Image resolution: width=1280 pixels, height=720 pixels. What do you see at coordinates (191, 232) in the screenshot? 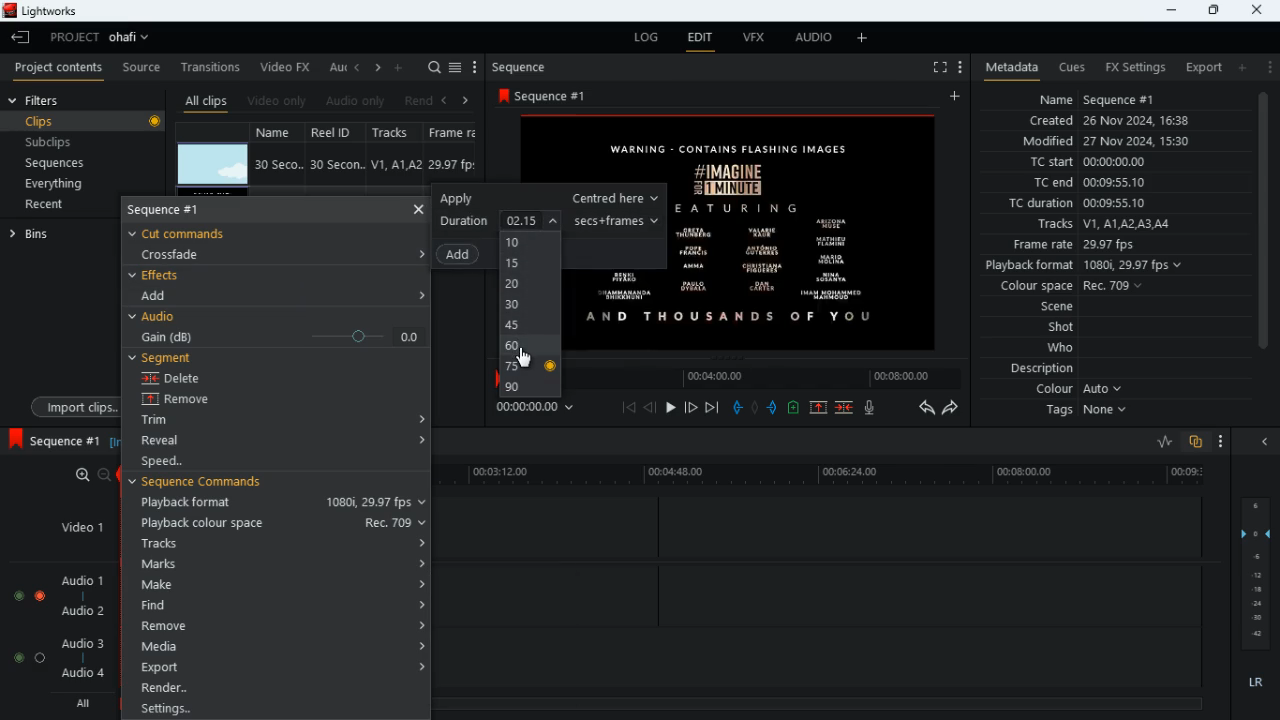
I see `cut commands` at bounding box center [191, 232].